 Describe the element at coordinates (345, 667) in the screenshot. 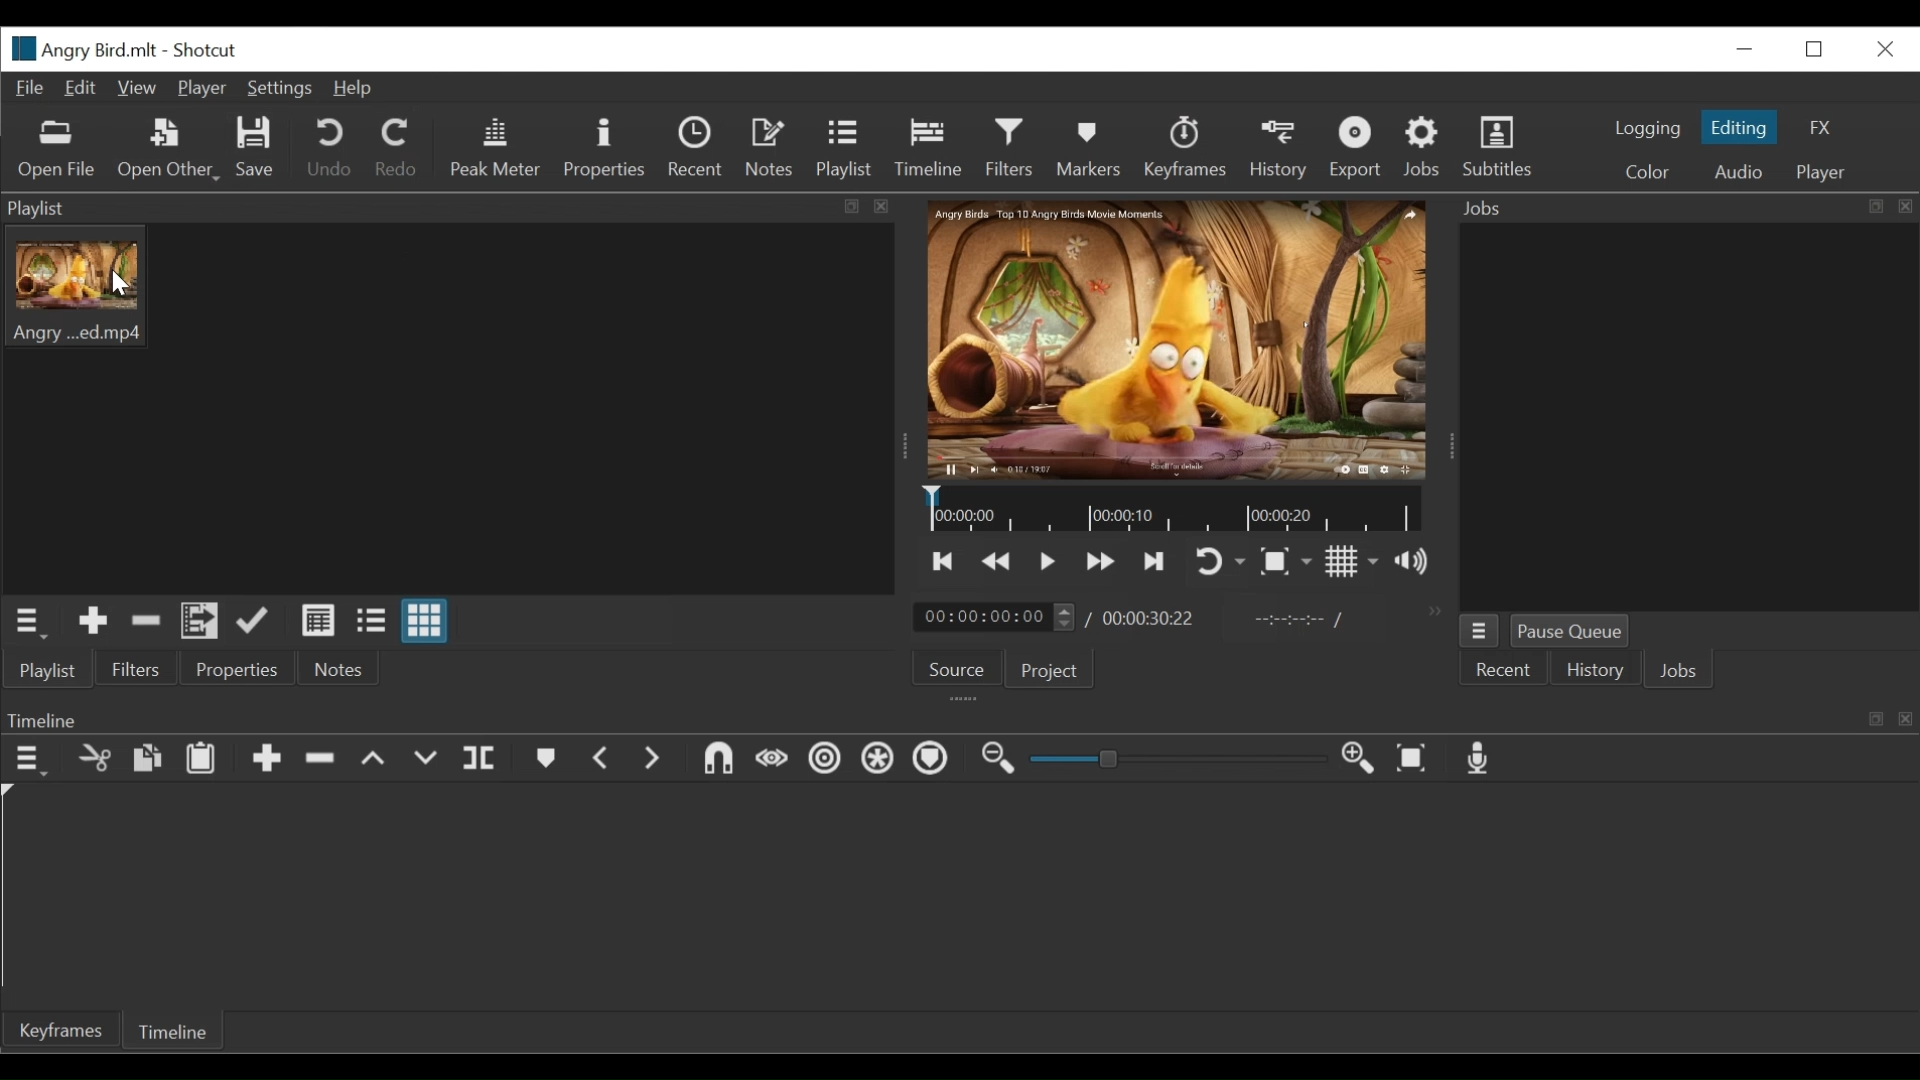

I see `Notes` at that location.